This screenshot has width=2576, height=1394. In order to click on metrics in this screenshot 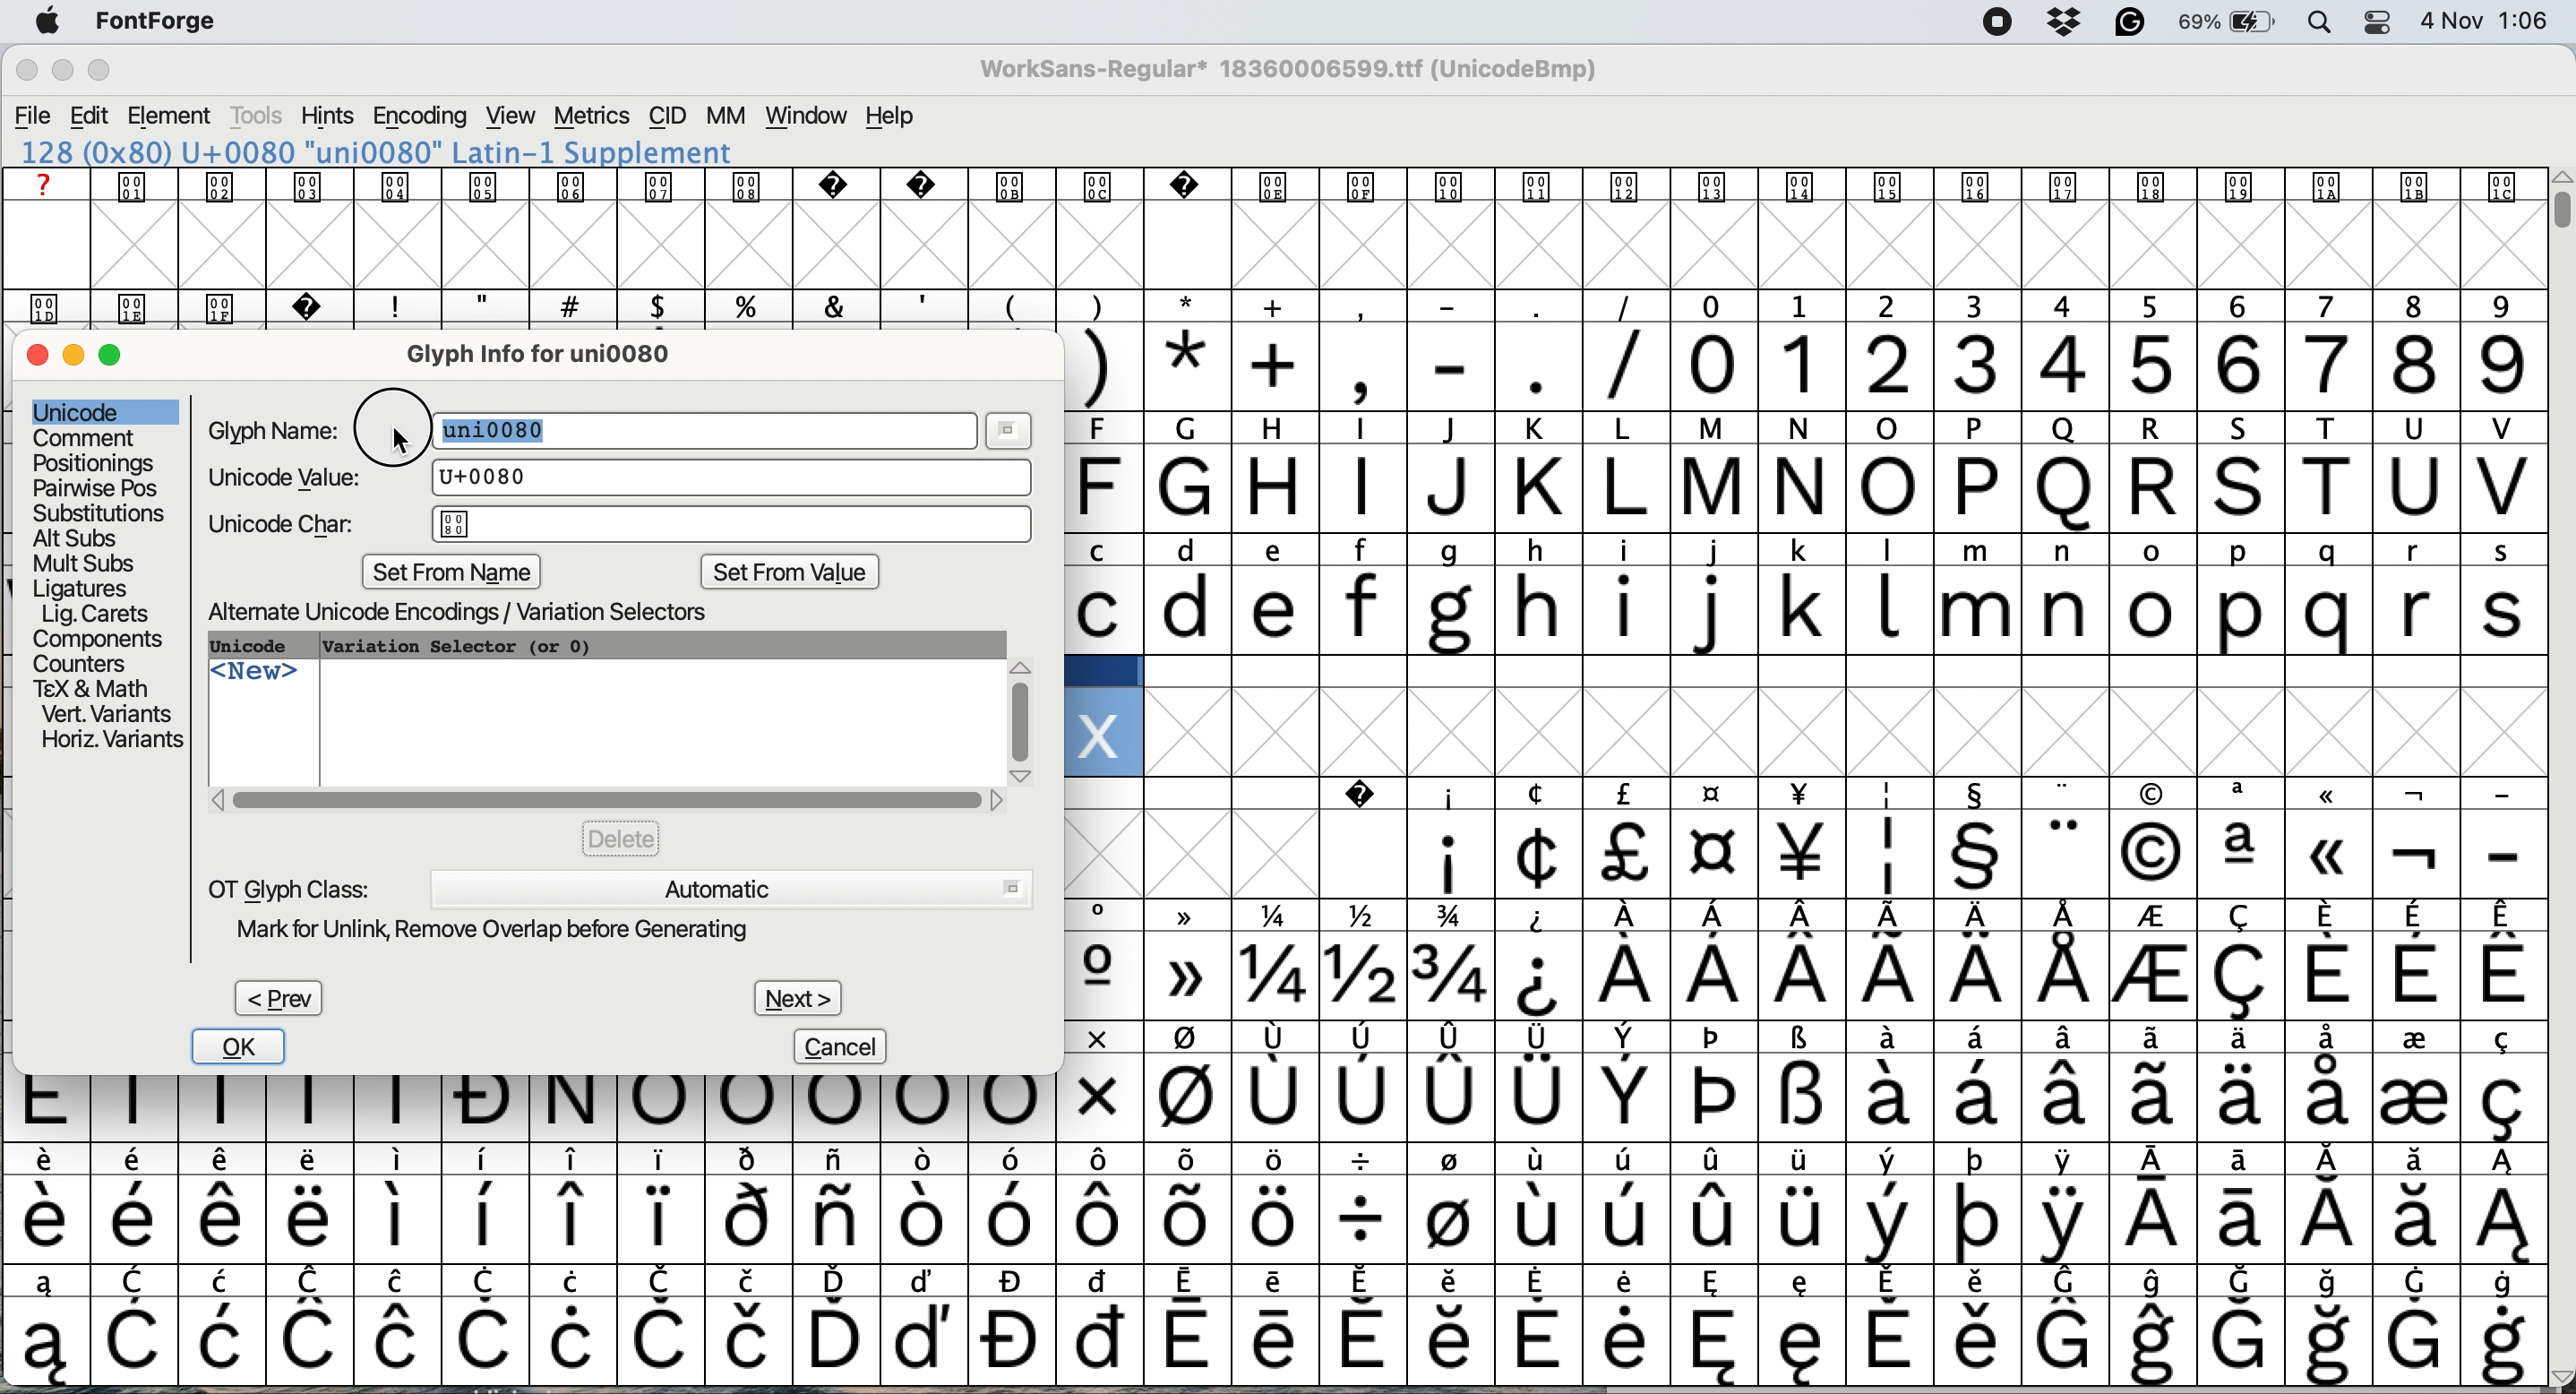, I will do `click(594, 116)`.